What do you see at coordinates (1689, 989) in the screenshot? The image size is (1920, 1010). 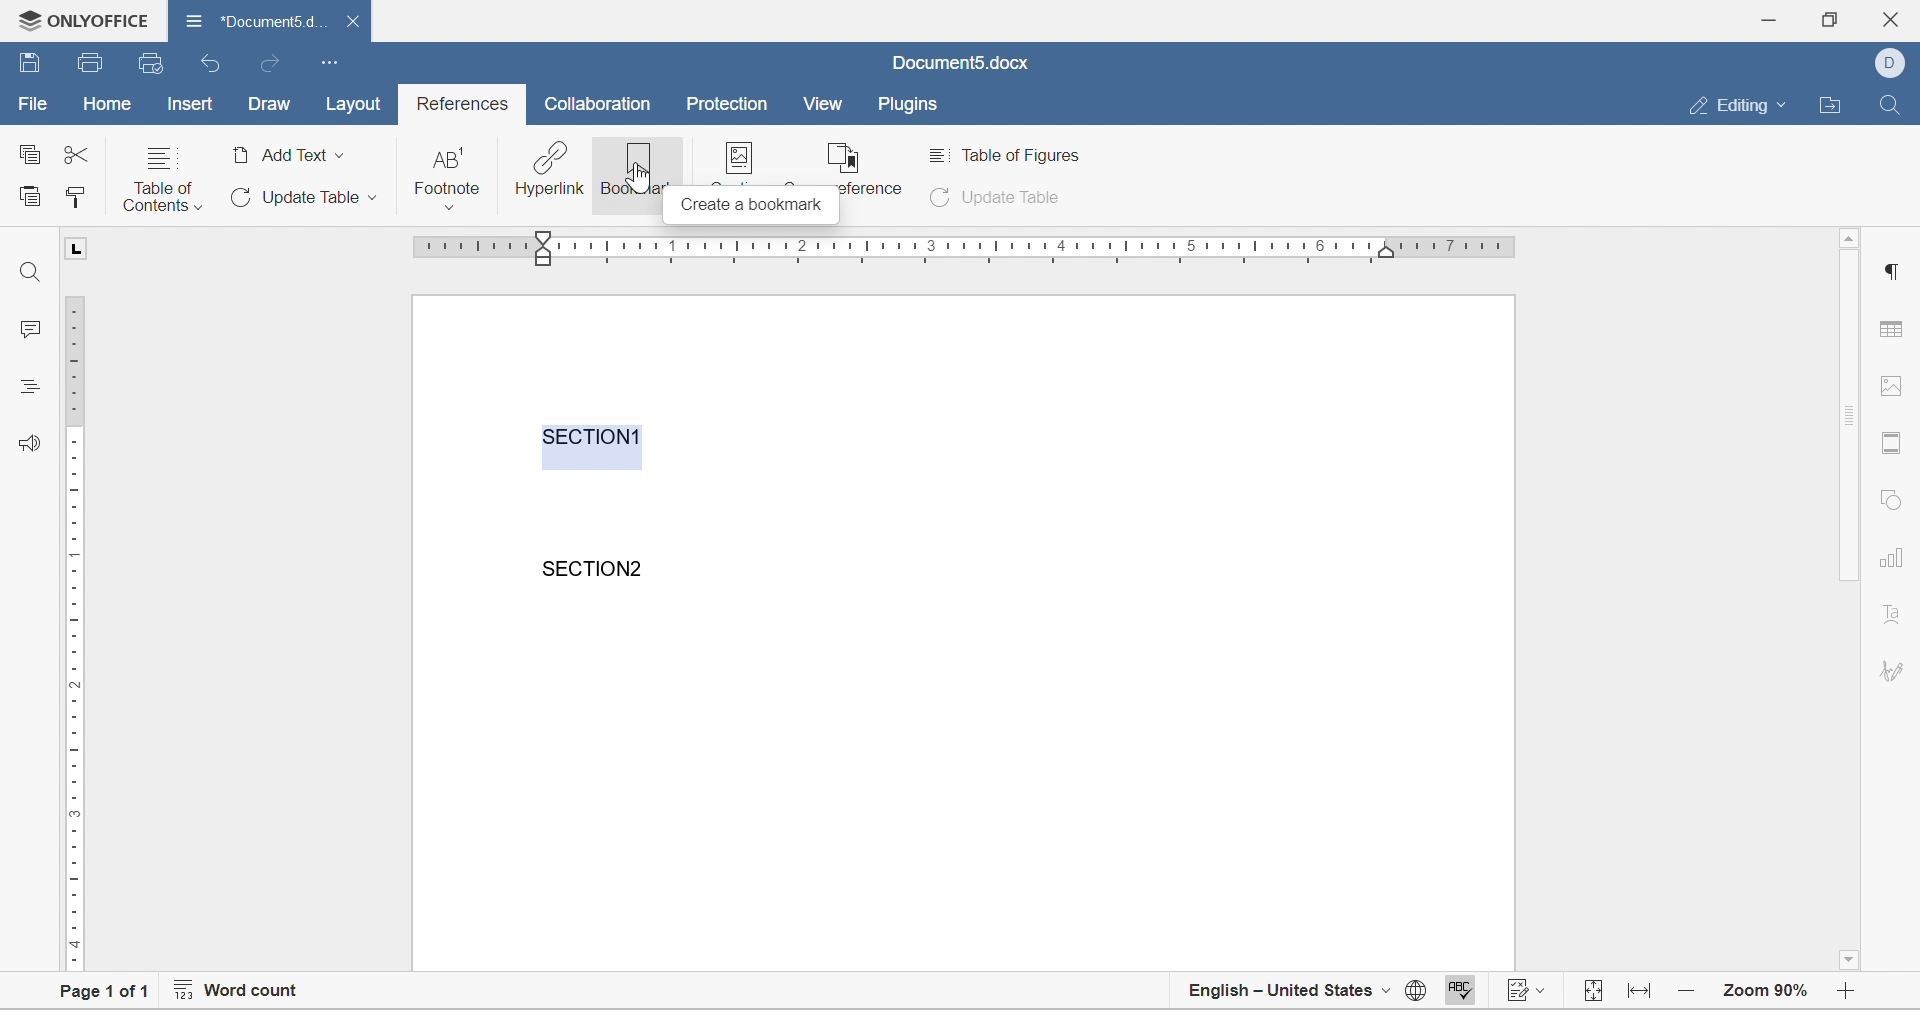 I see `zoom in` at bounding box center [1689, 989].